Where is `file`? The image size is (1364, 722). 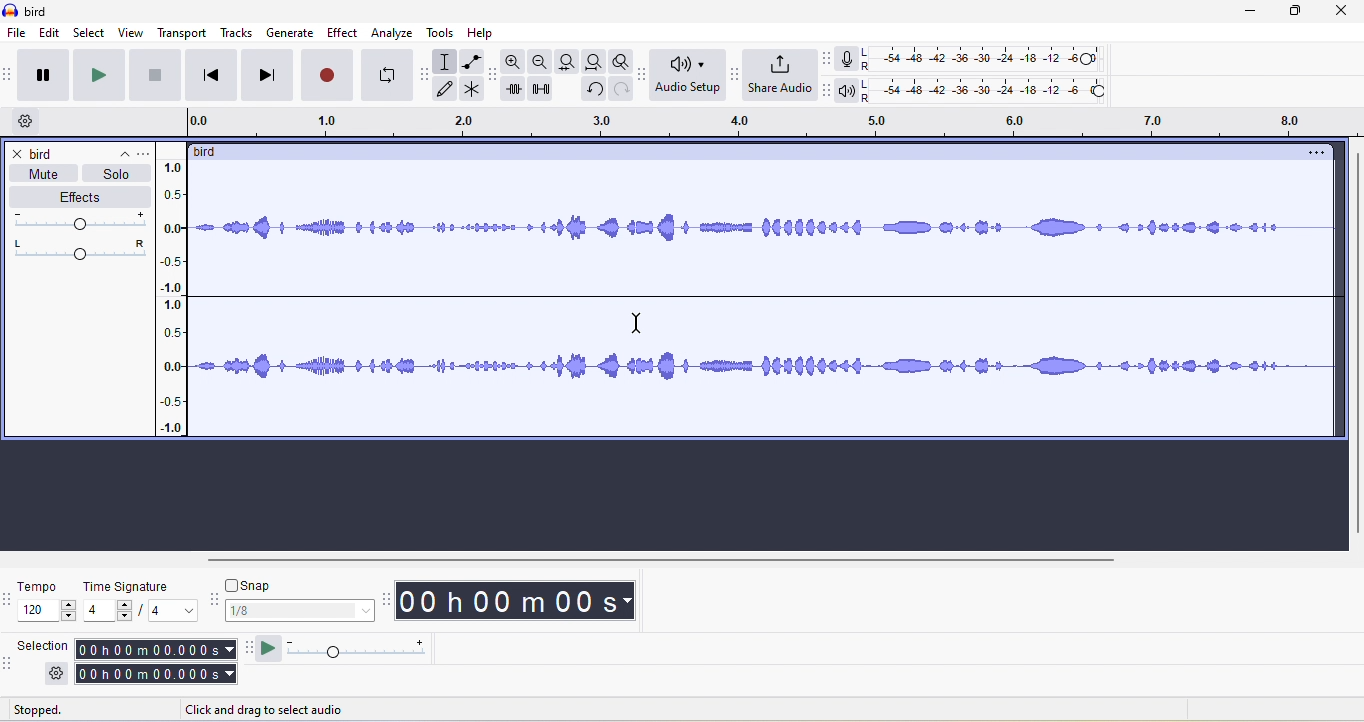
file is located at coordinates (15, 33).